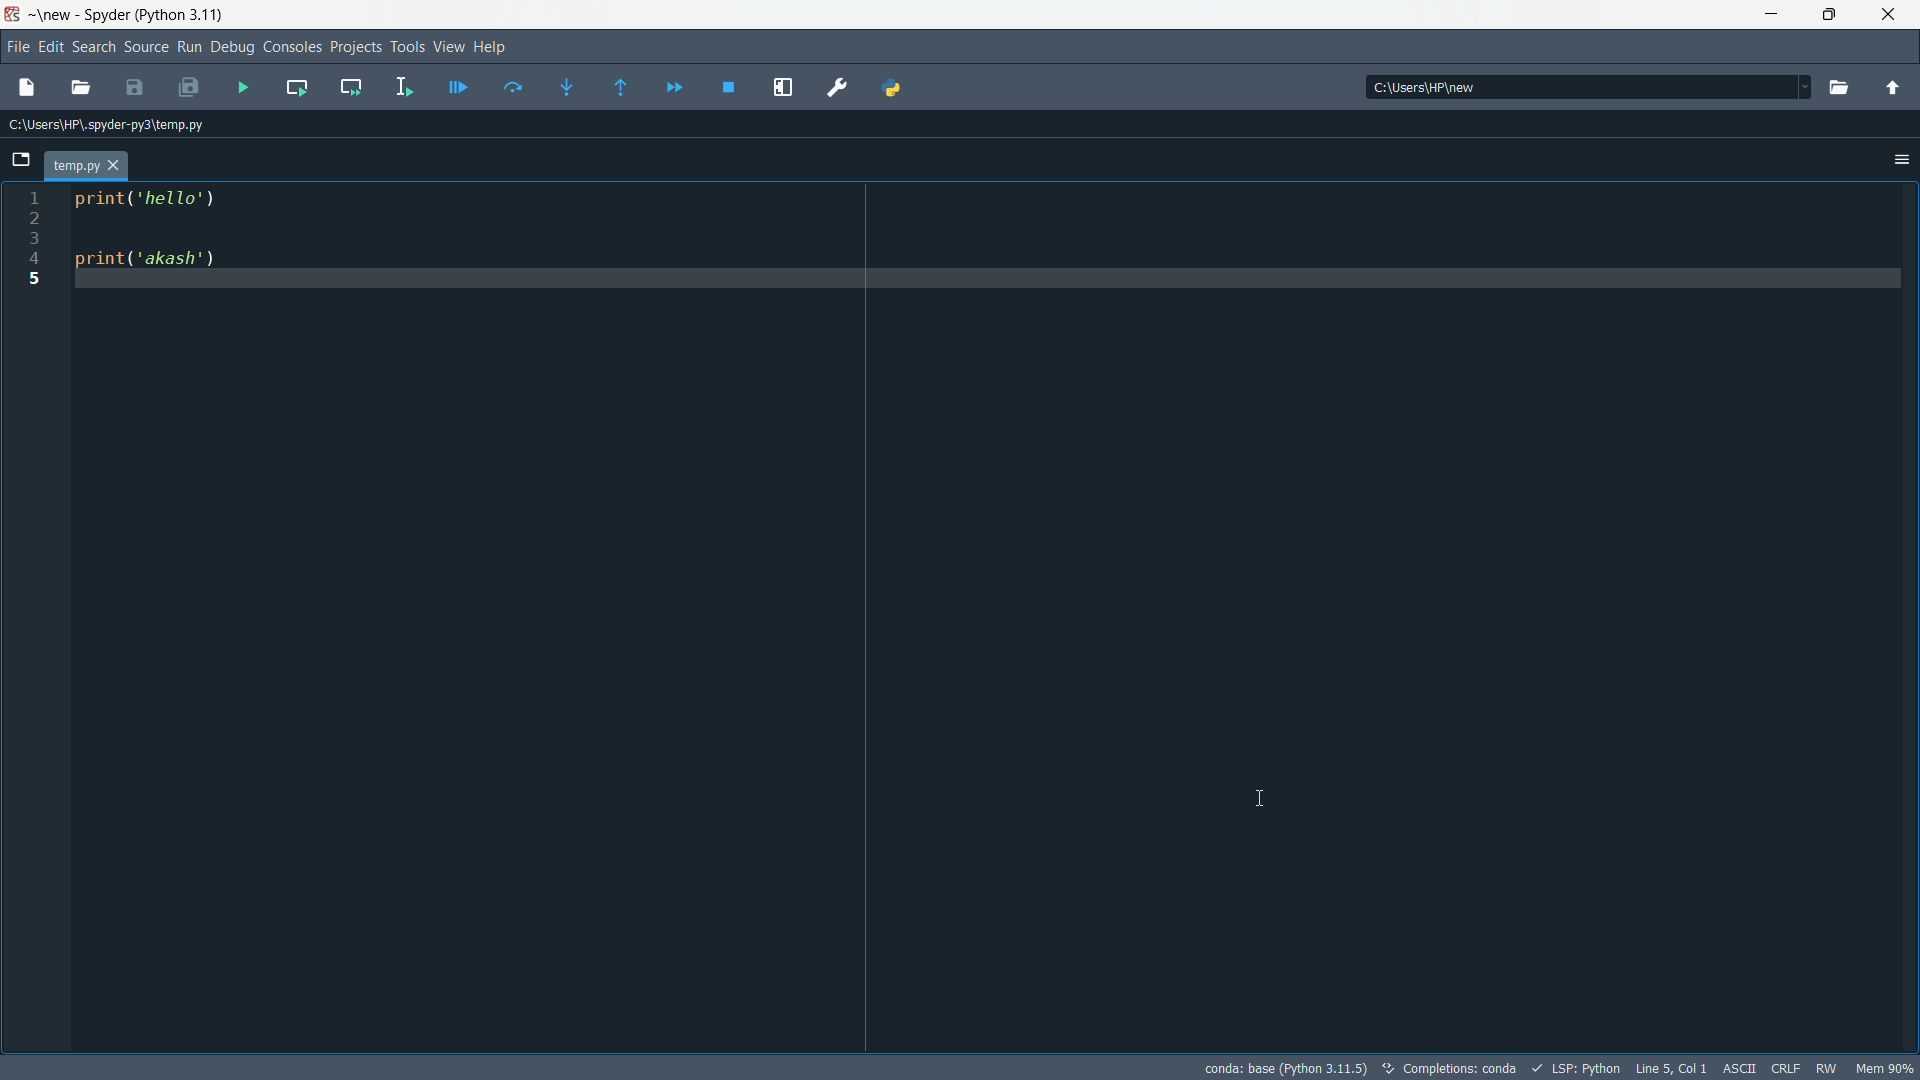 The image size is (1920, 1080). I want to click on help menu, so click(490, 47).